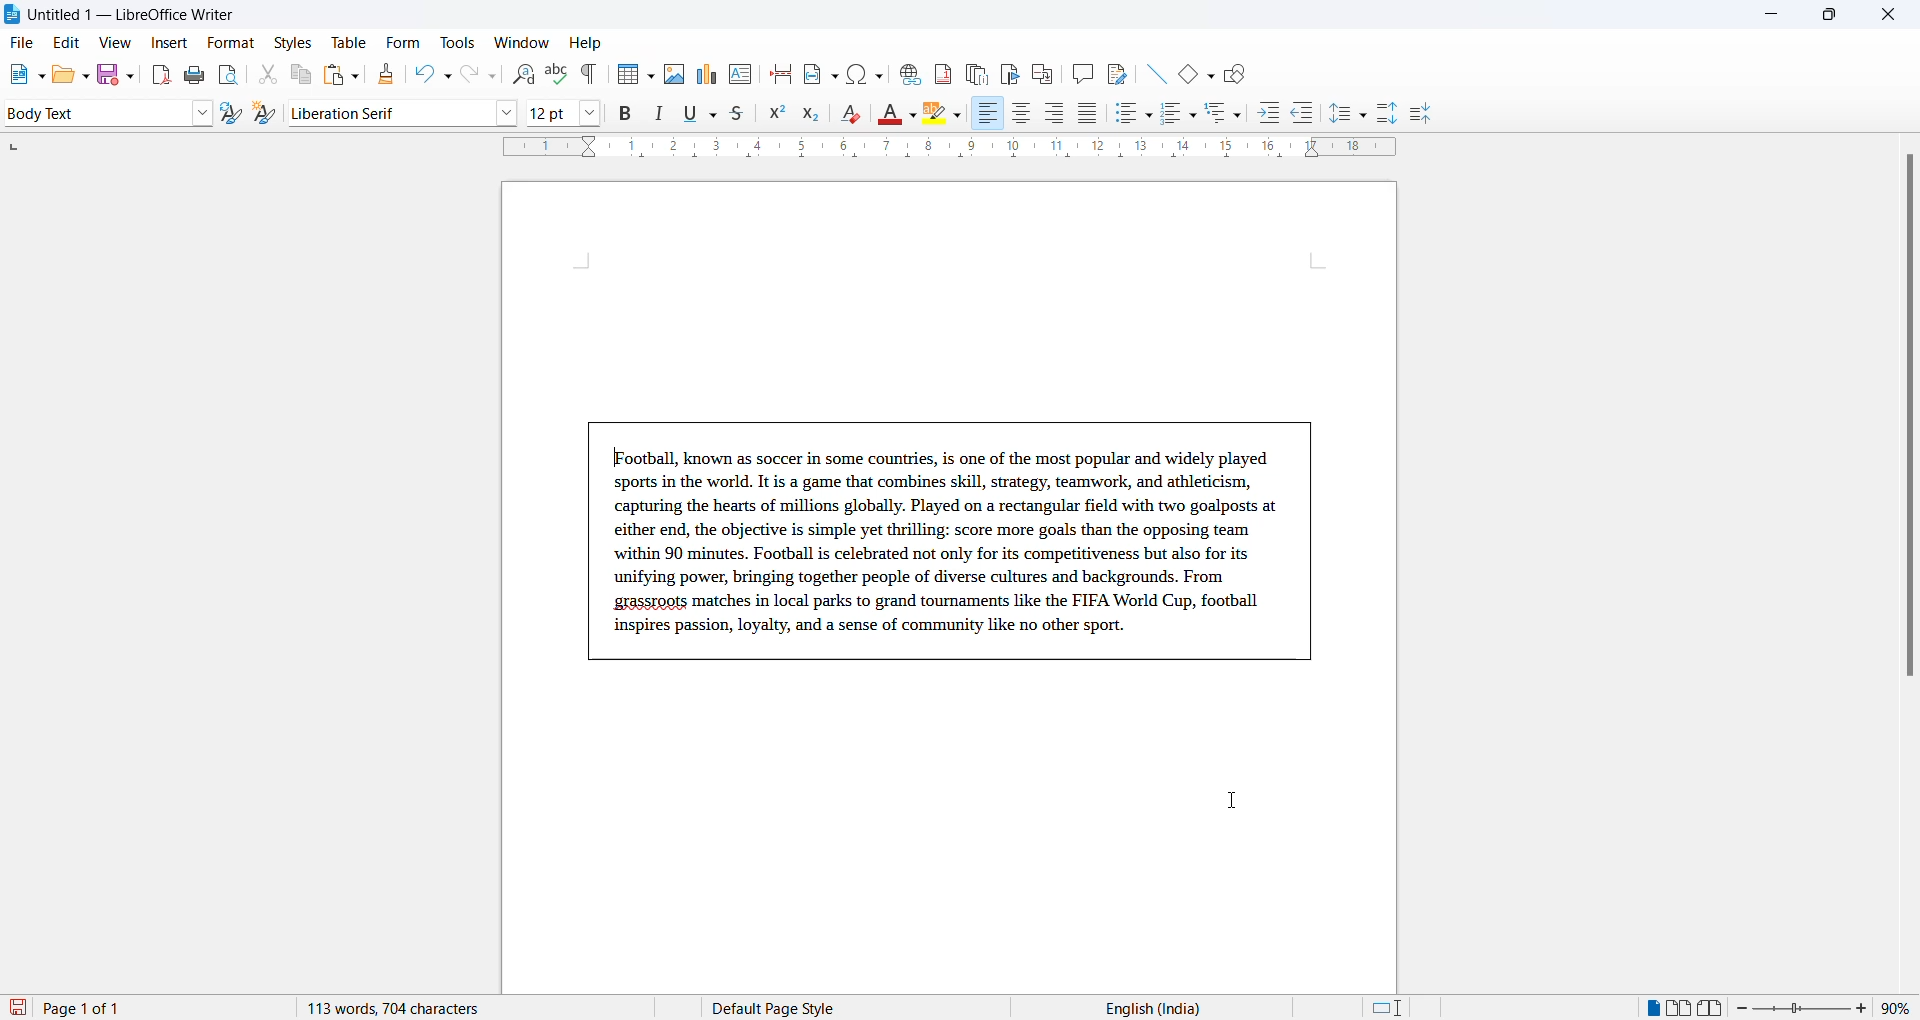 This screenshot has height=1020, width=1920. Describe the element at coordinates (163, 73) in the screenshot. I see `export as pdf` at that location.